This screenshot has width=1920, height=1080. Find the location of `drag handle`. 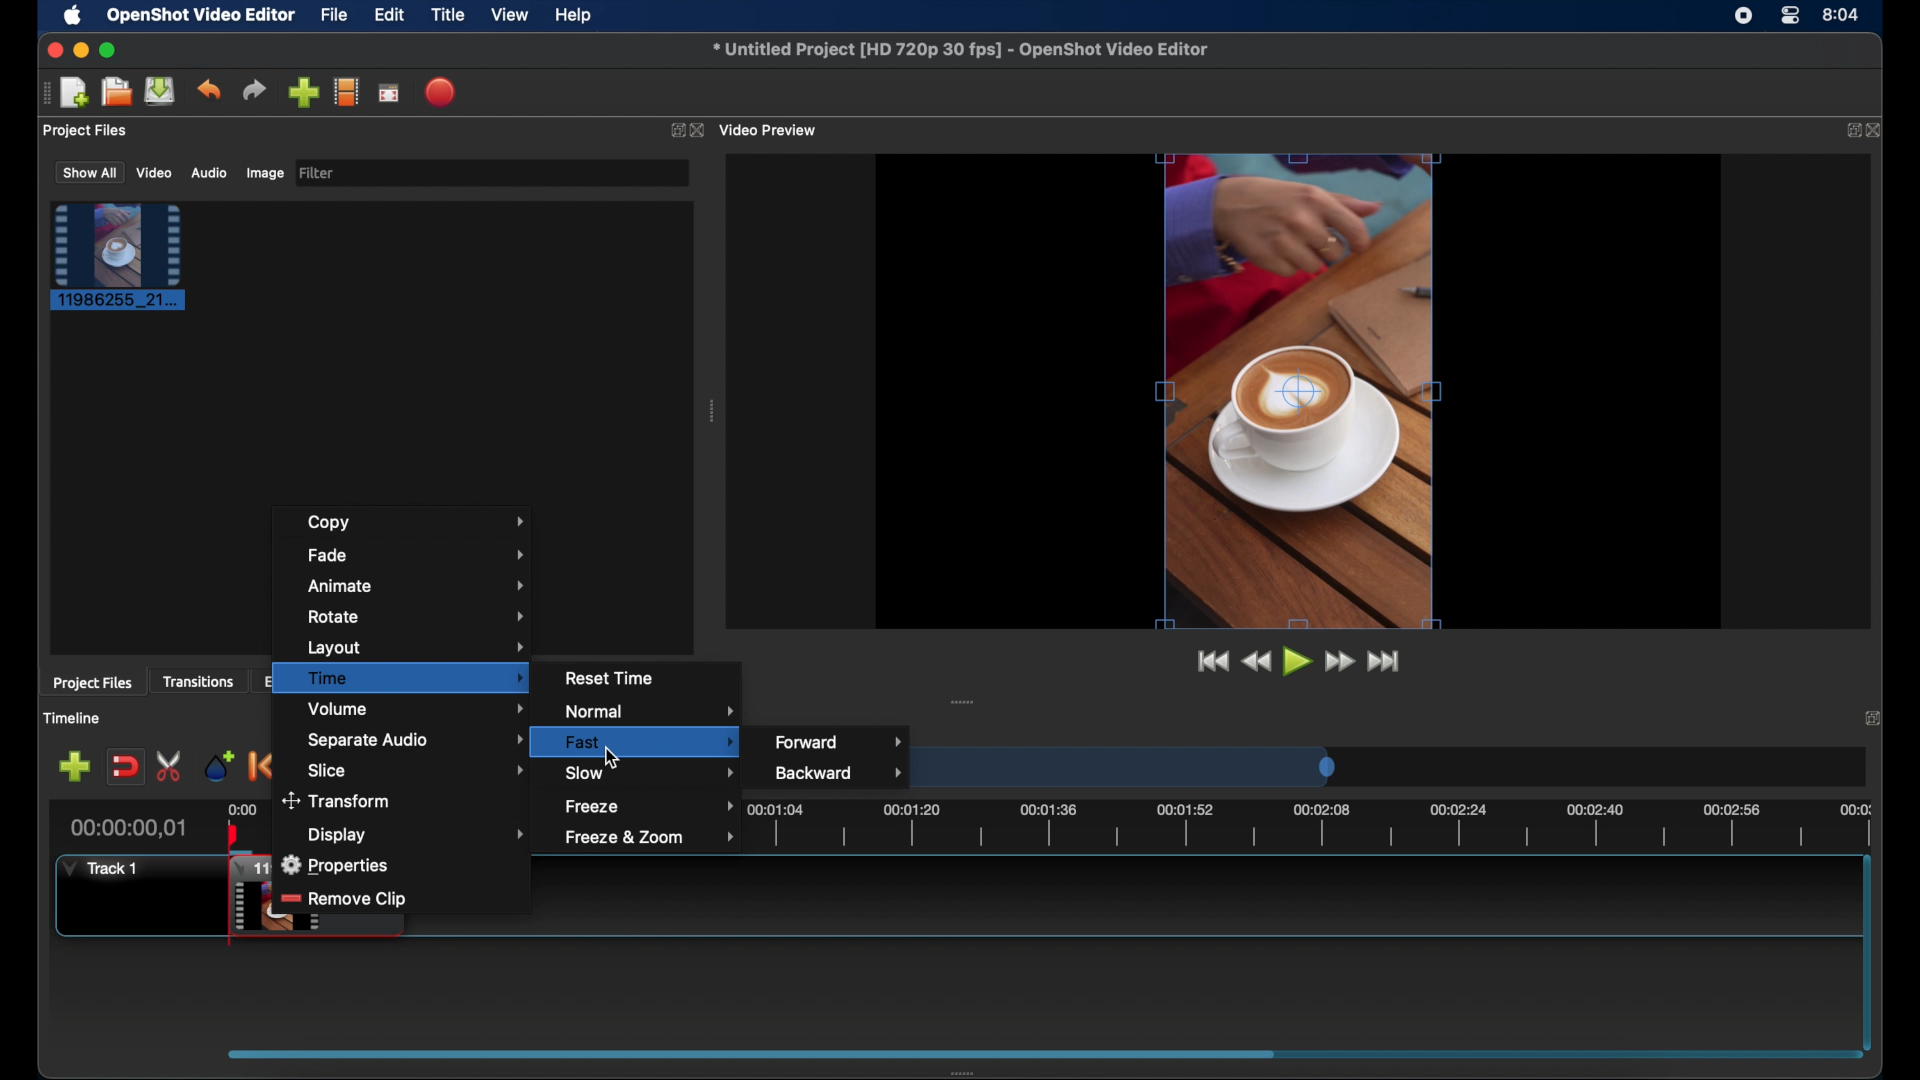

drag handle is located at coordinates (964, 701).